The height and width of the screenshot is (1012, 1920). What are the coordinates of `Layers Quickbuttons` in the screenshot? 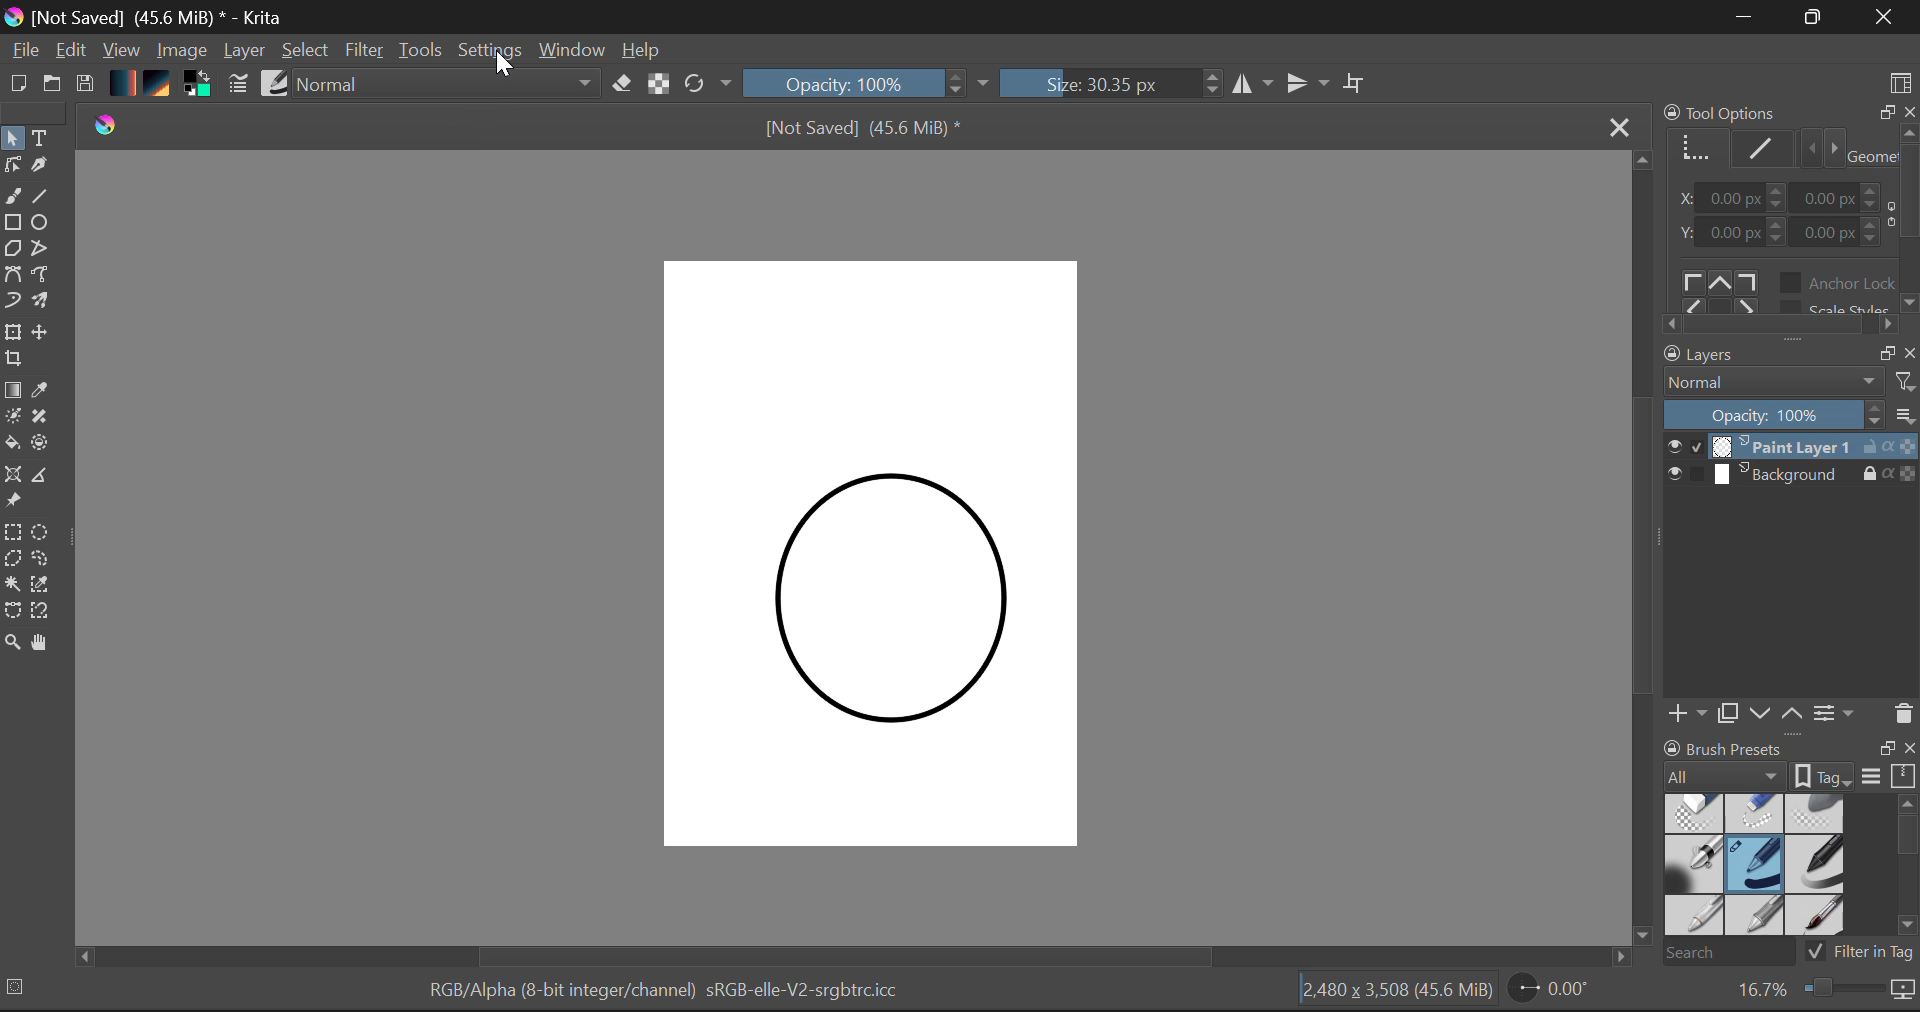 It's located at (1788, 713).